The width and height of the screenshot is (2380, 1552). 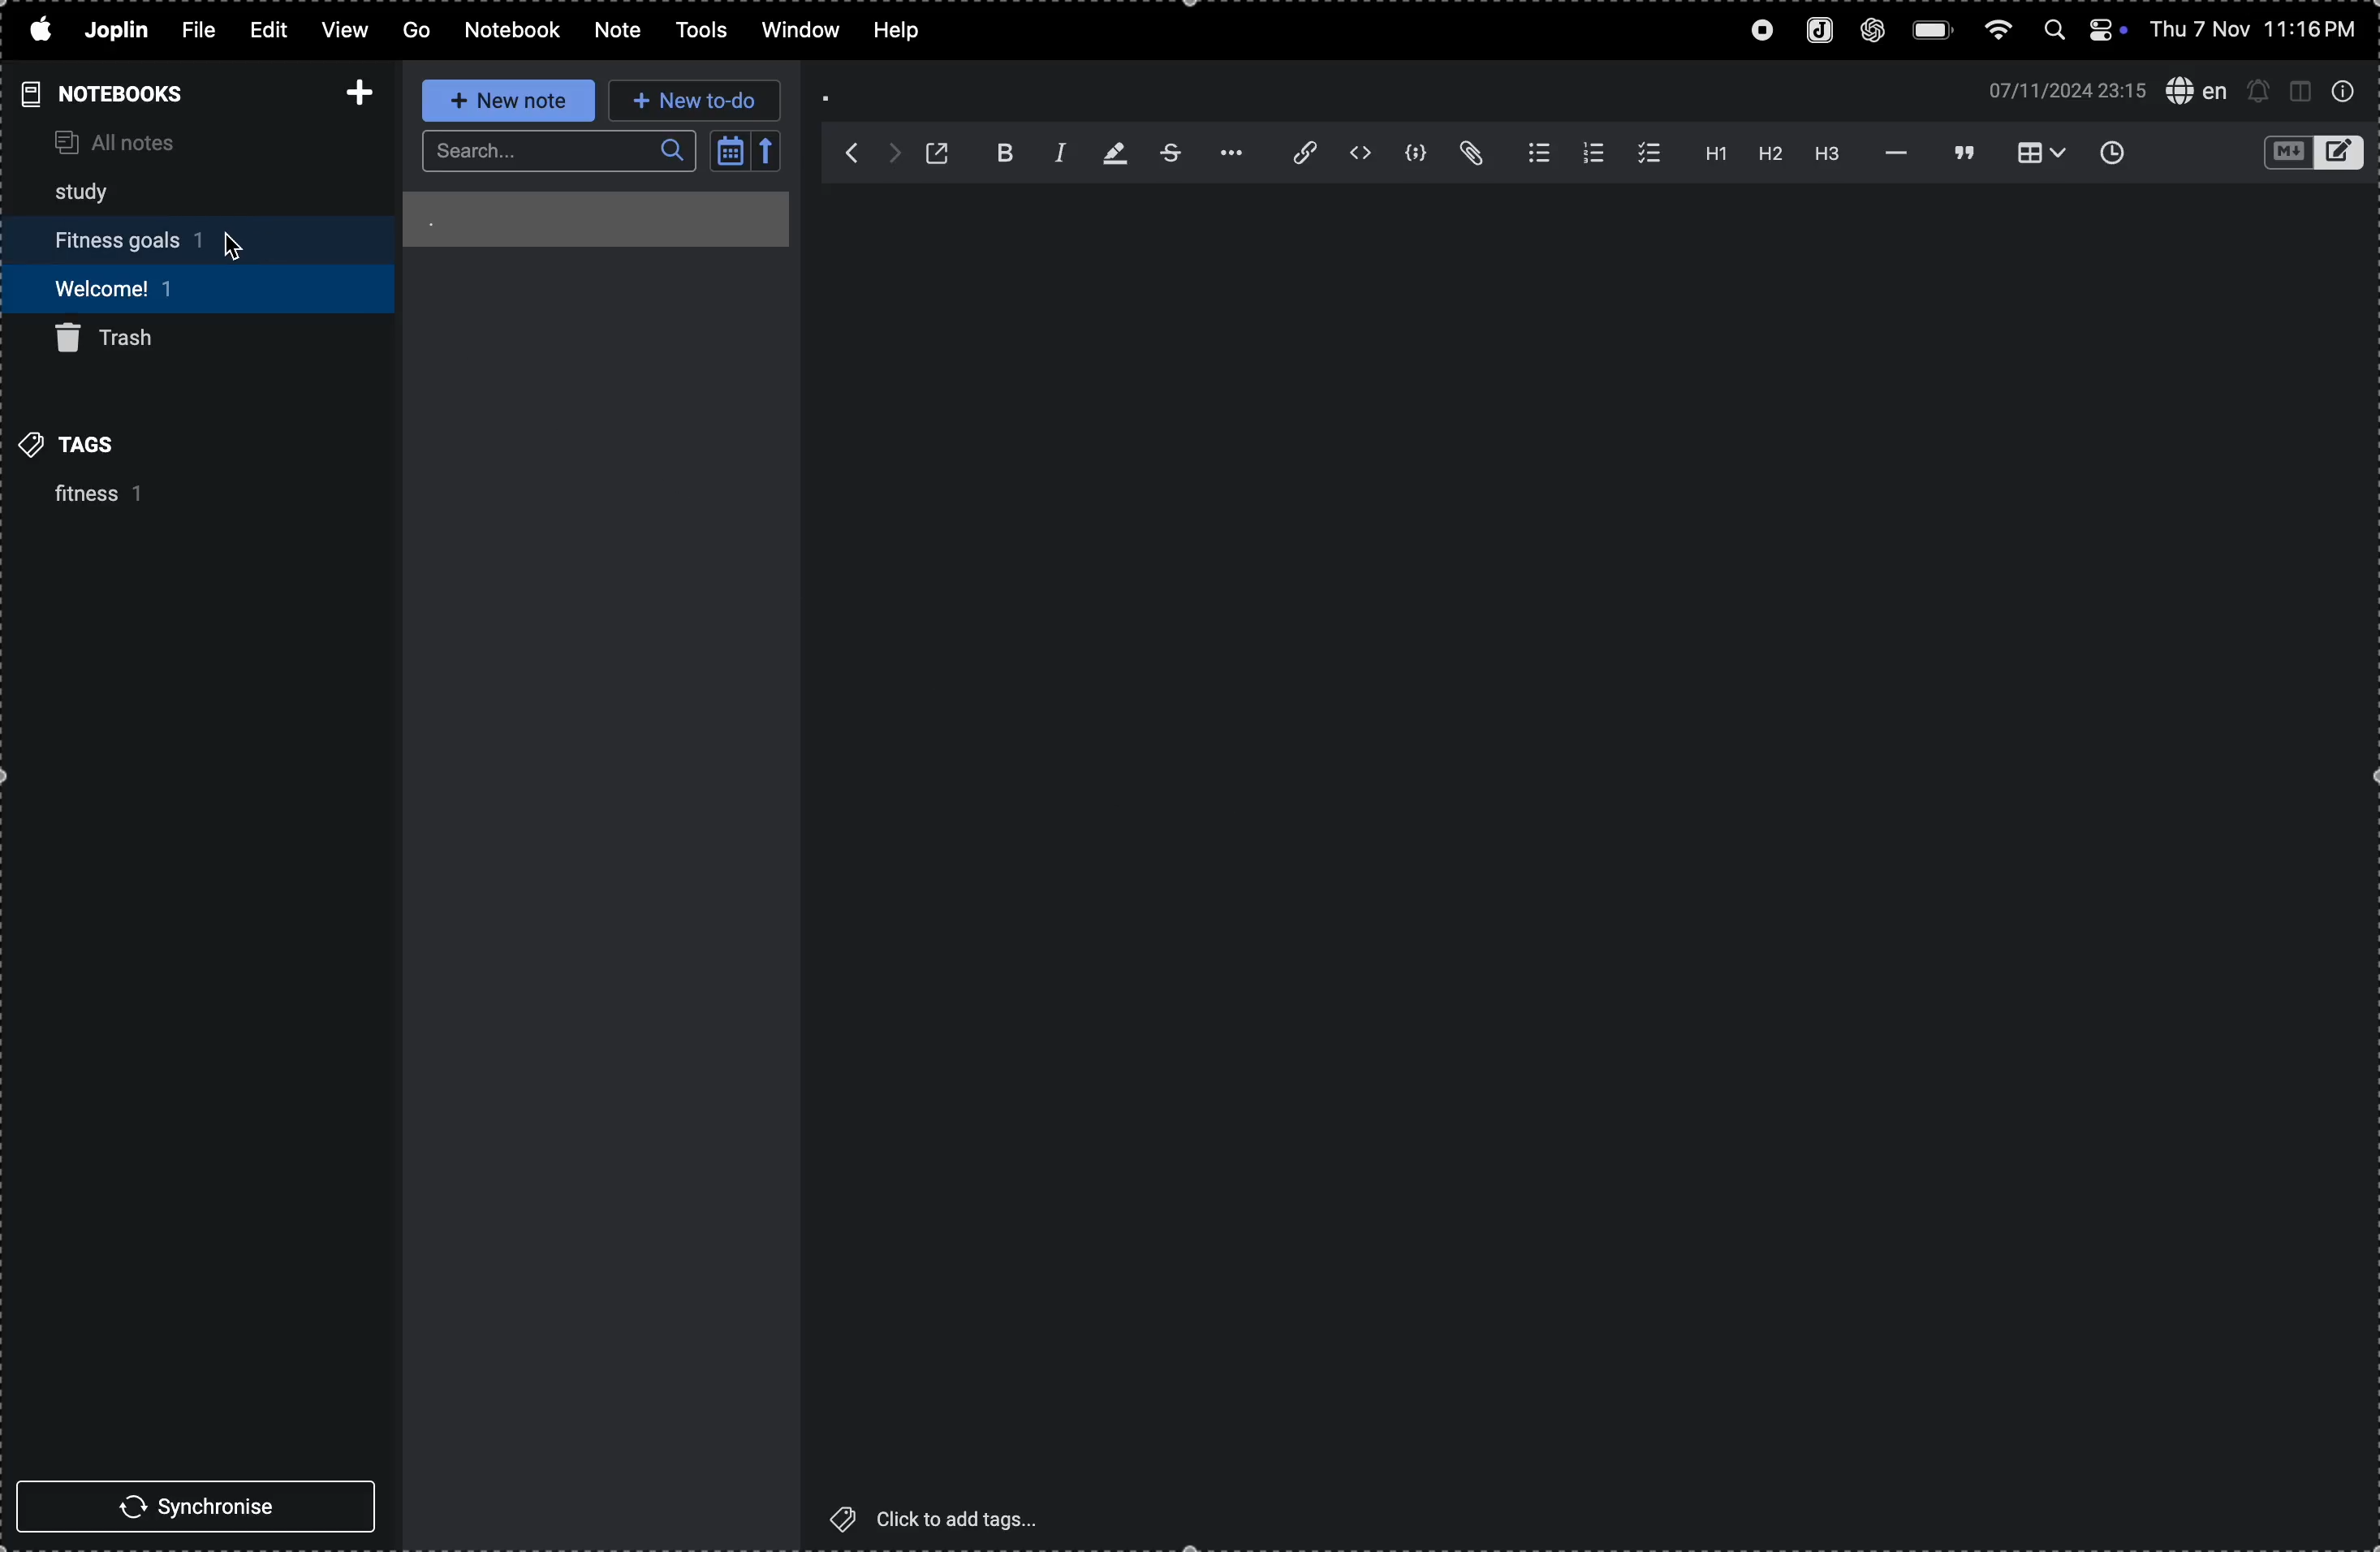 What do you see at coordinates (158, 139) in the screenshot?
I see `all notes` at bounding box center [158, 139].